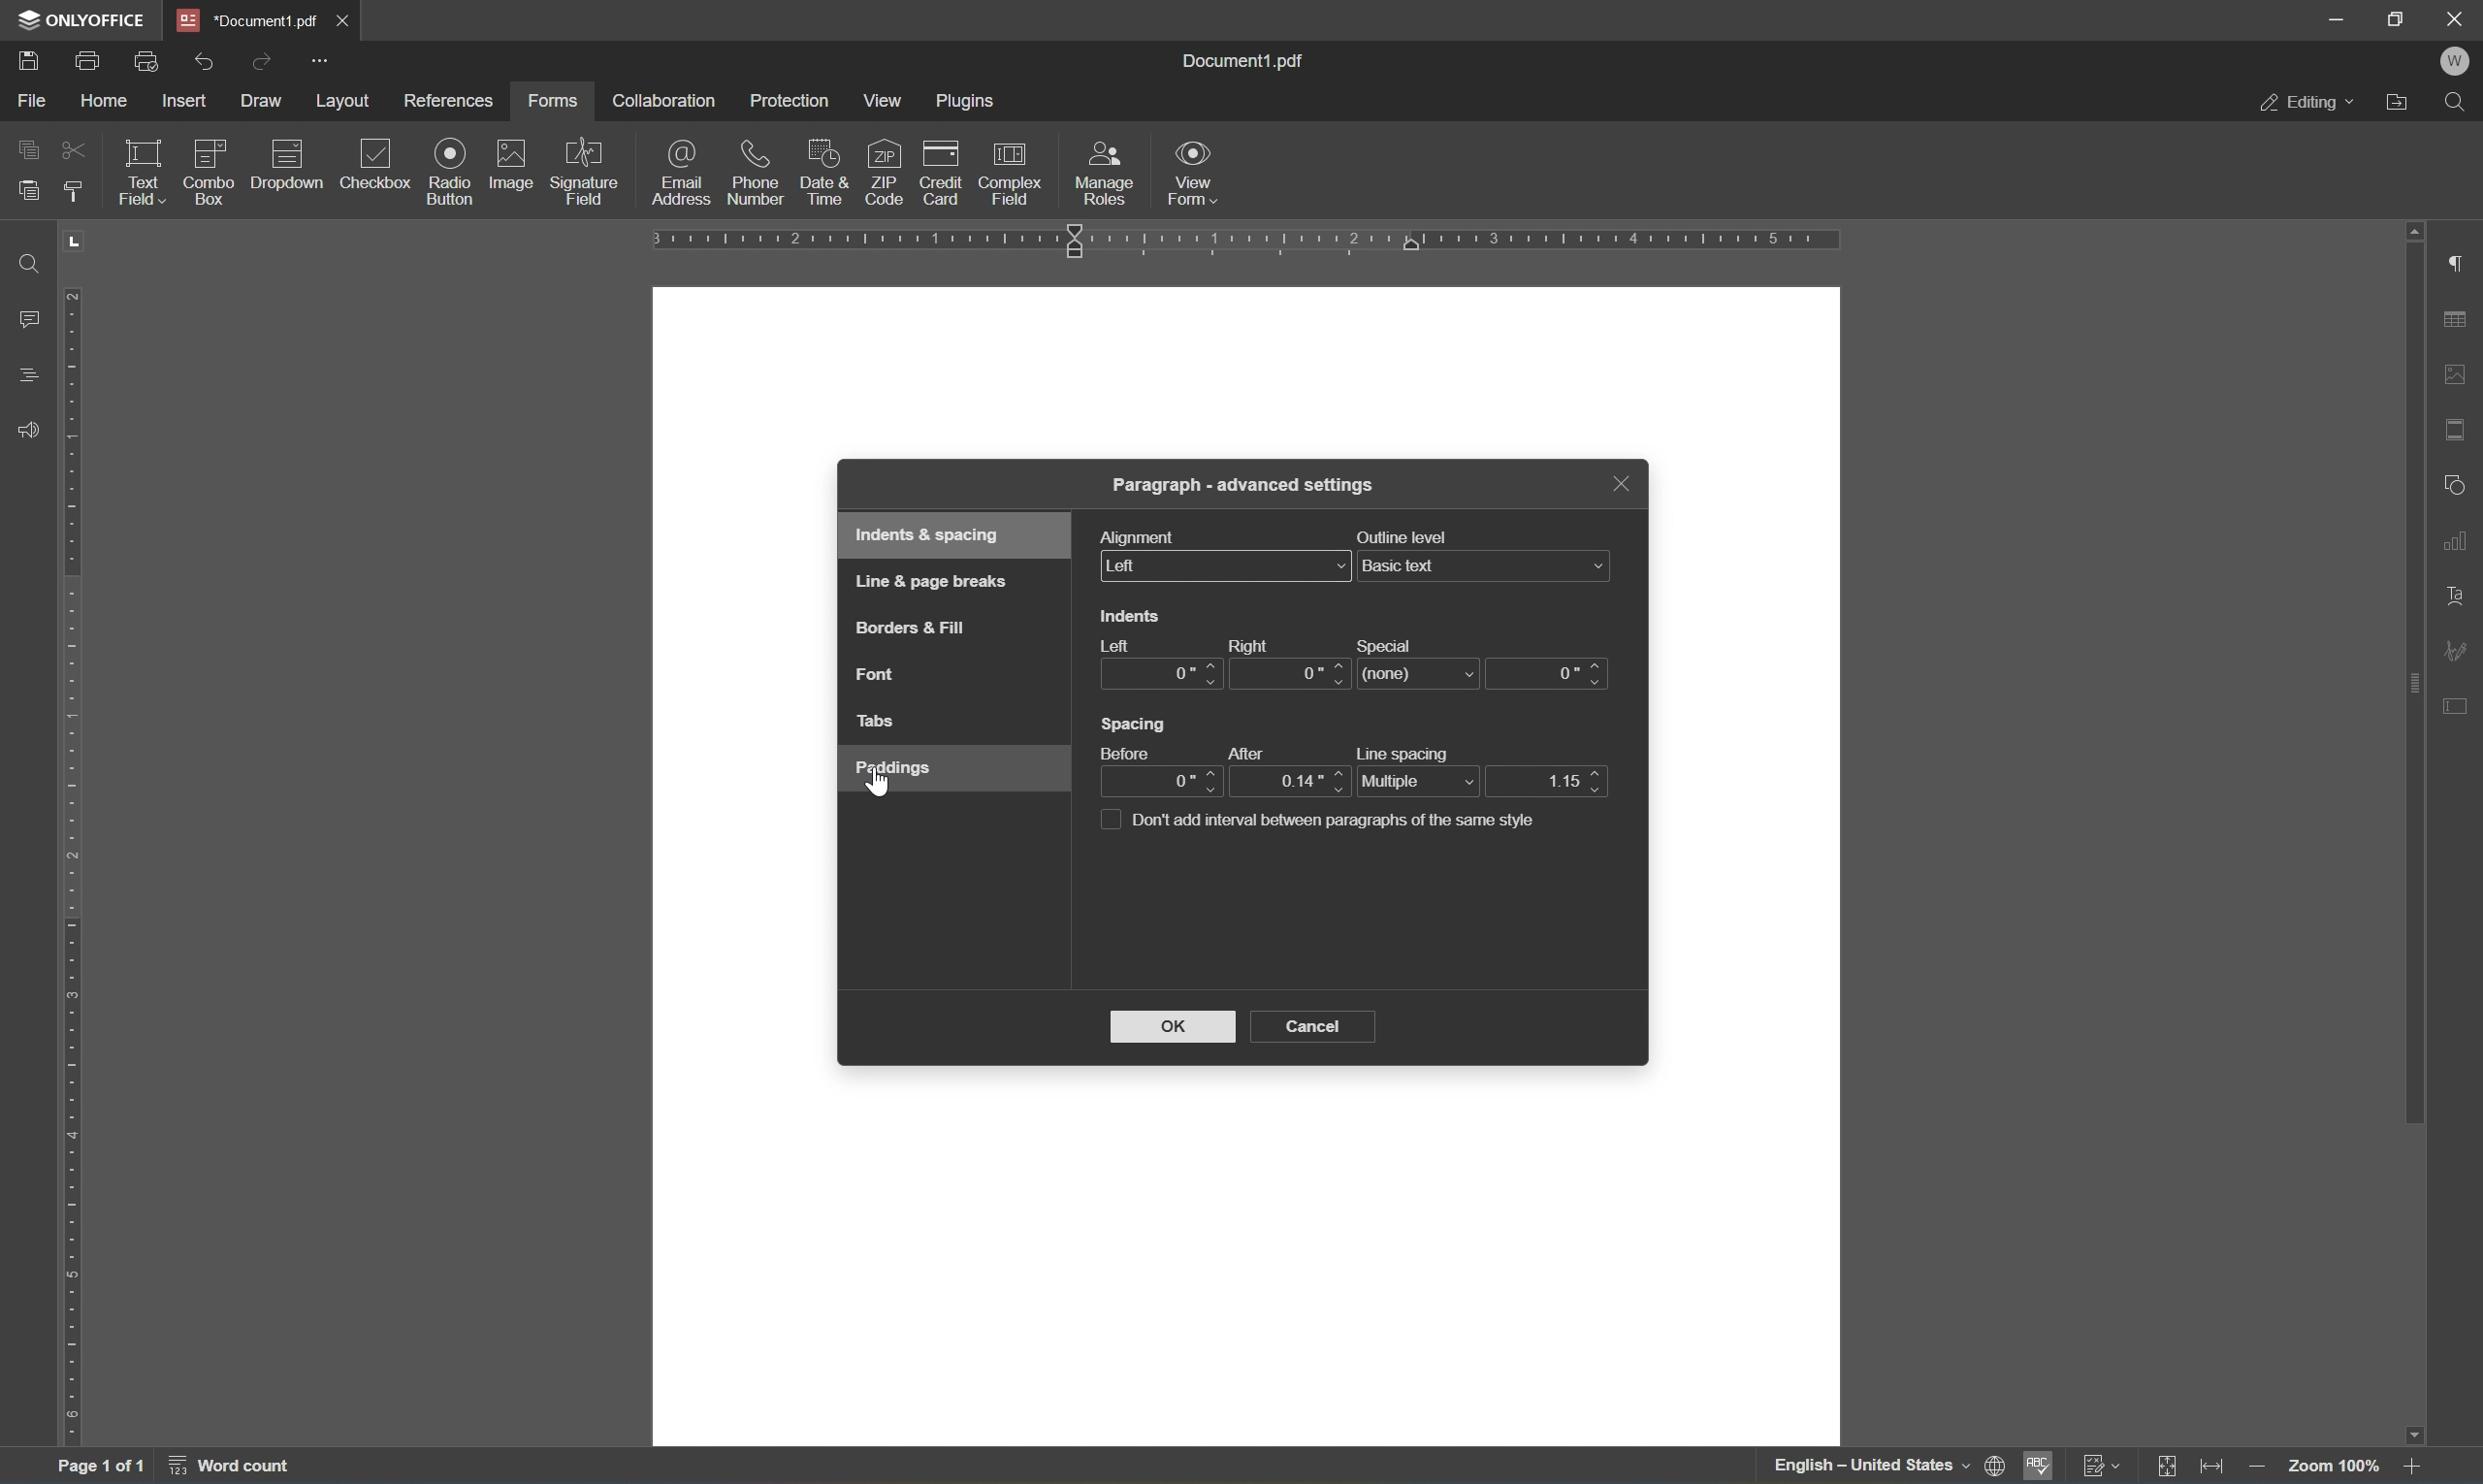 This screenshot has height=1484, width=2483. Describe the element at coordinates (2458, 63) in the screenshot. I see `W` at that location.